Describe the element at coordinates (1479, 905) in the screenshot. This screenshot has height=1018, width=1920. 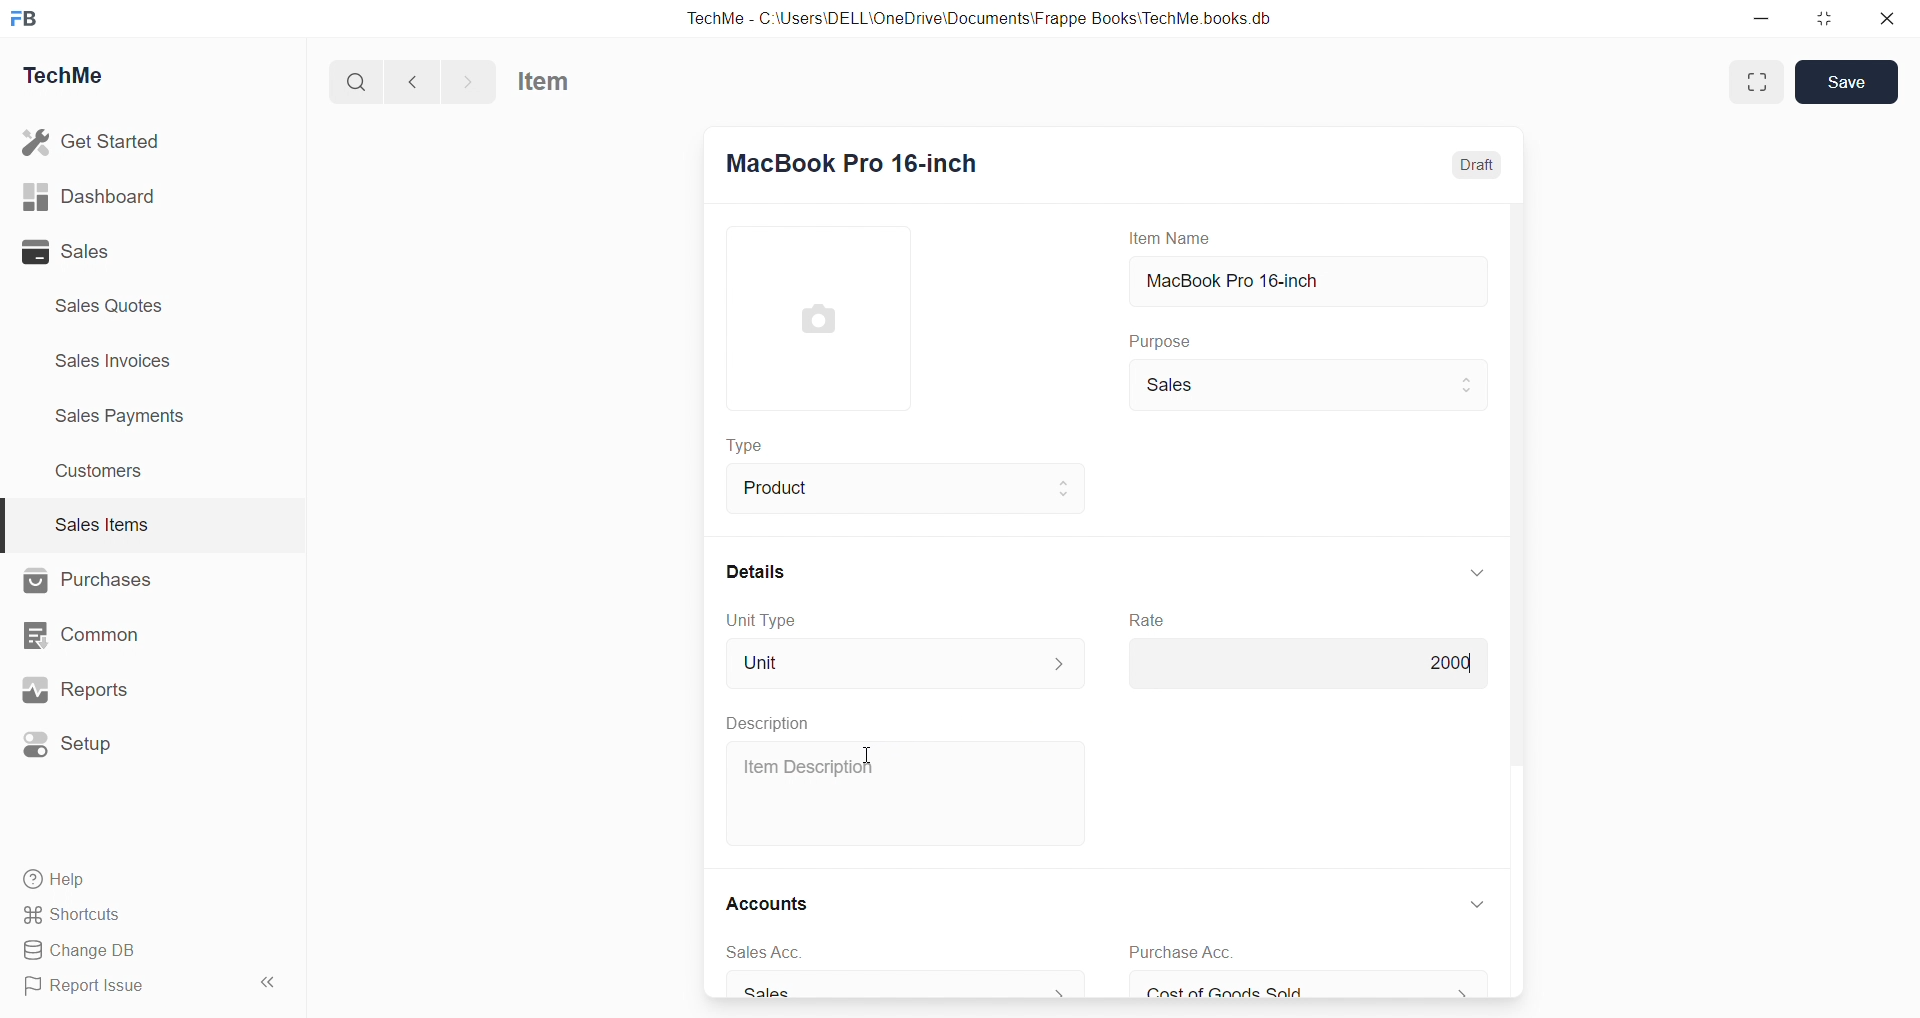
I see `down` at that location.